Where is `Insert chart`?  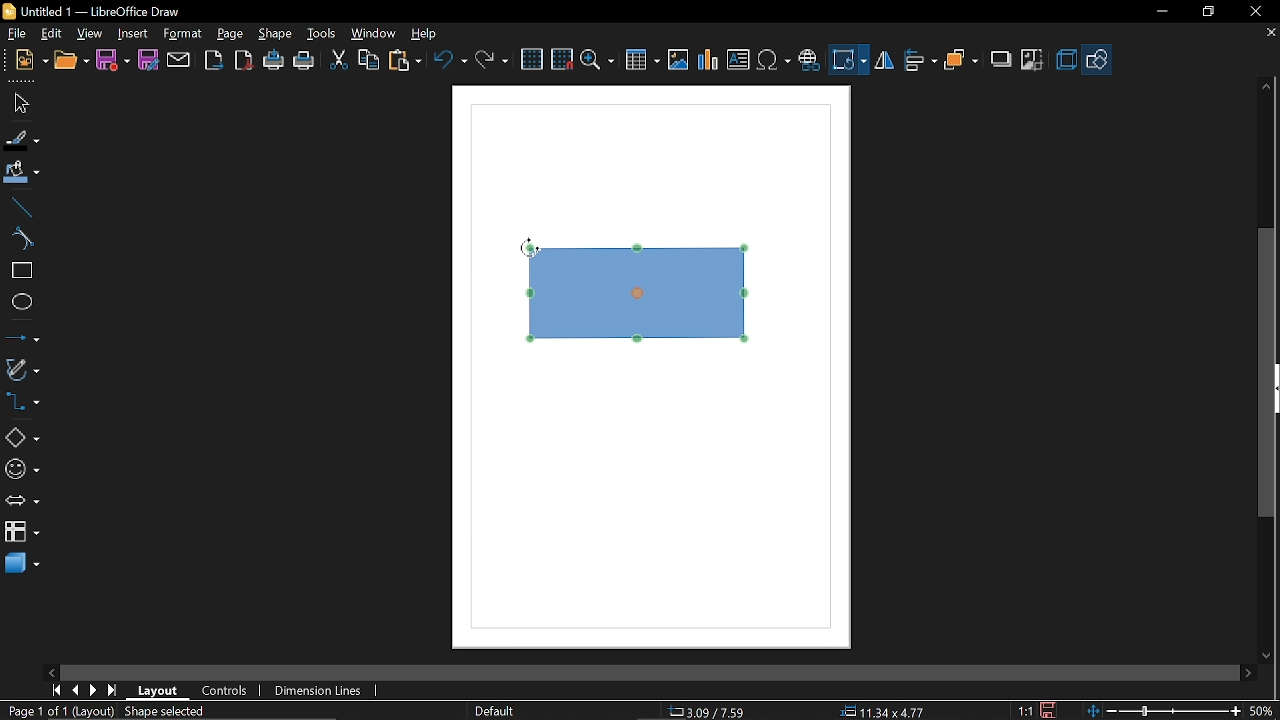
Insert chart is located at coordinates (707, 60).